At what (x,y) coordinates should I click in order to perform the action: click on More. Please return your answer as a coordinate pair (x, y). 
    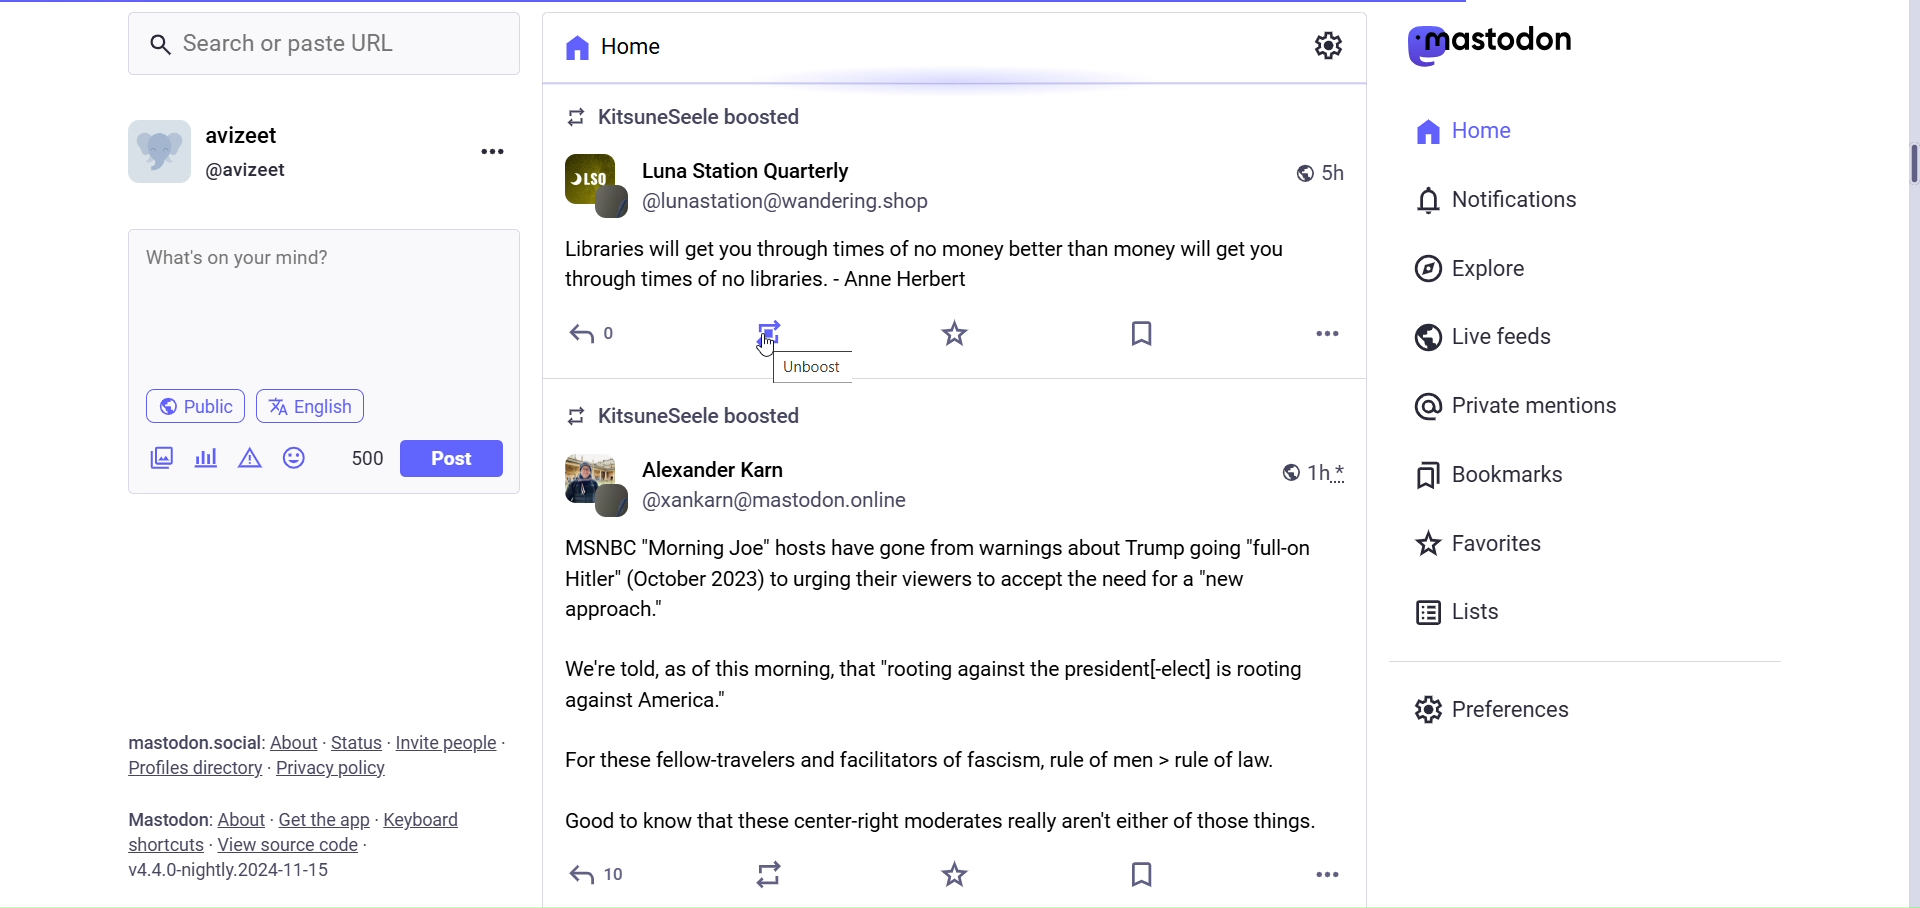
    Looking at the image, I should click on (1326, 876).